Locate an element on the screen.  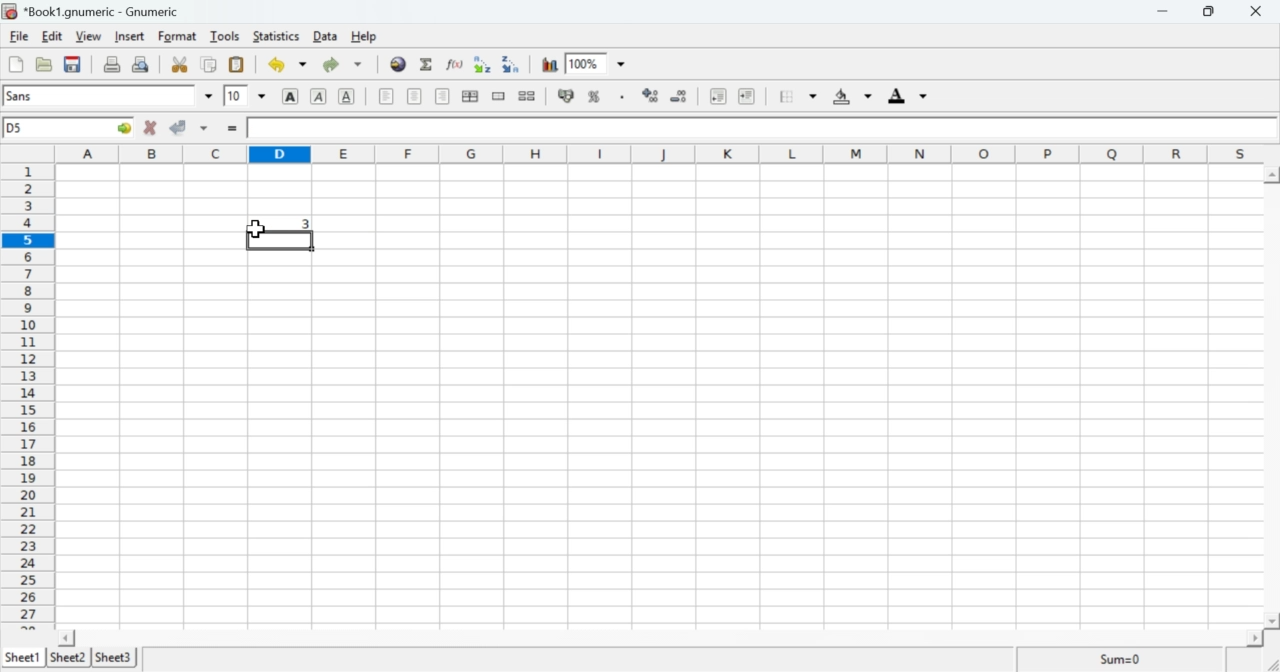
Zoom is located at coordinates (599, 63).